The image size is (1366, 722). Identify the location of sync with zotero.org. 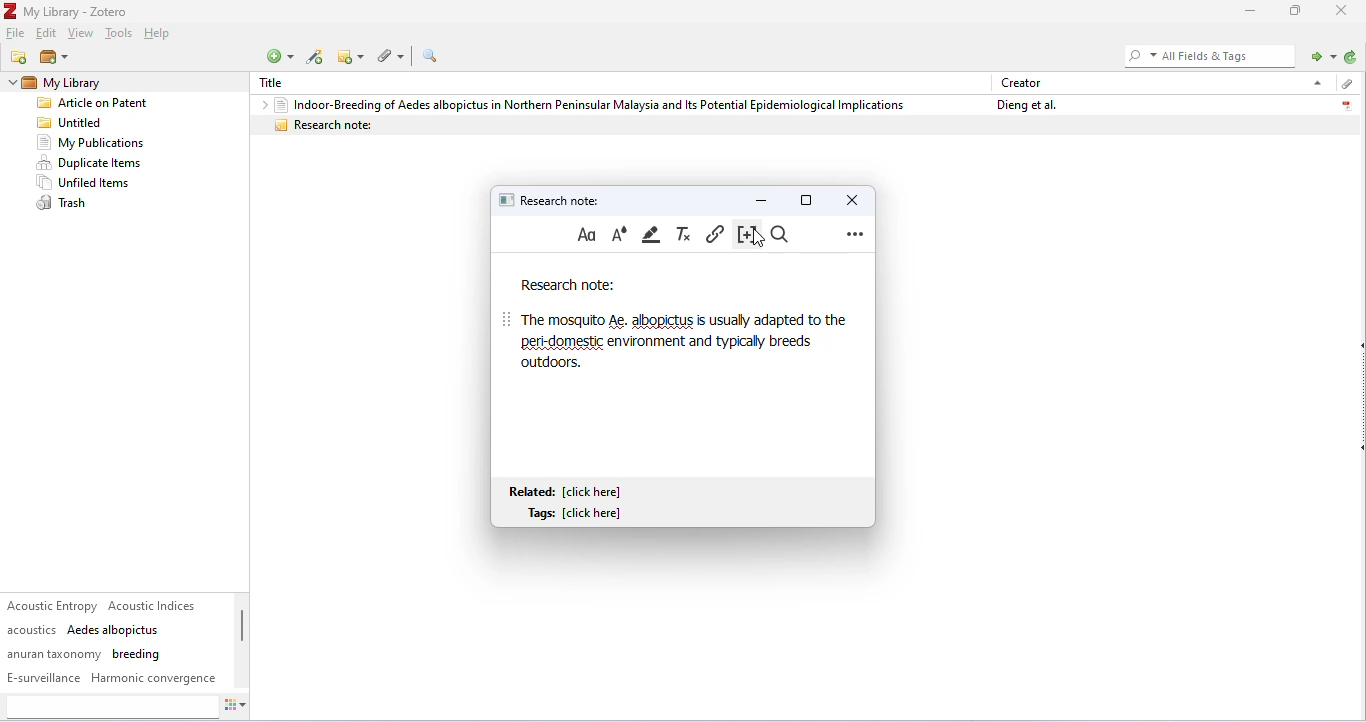
(1351, 57).